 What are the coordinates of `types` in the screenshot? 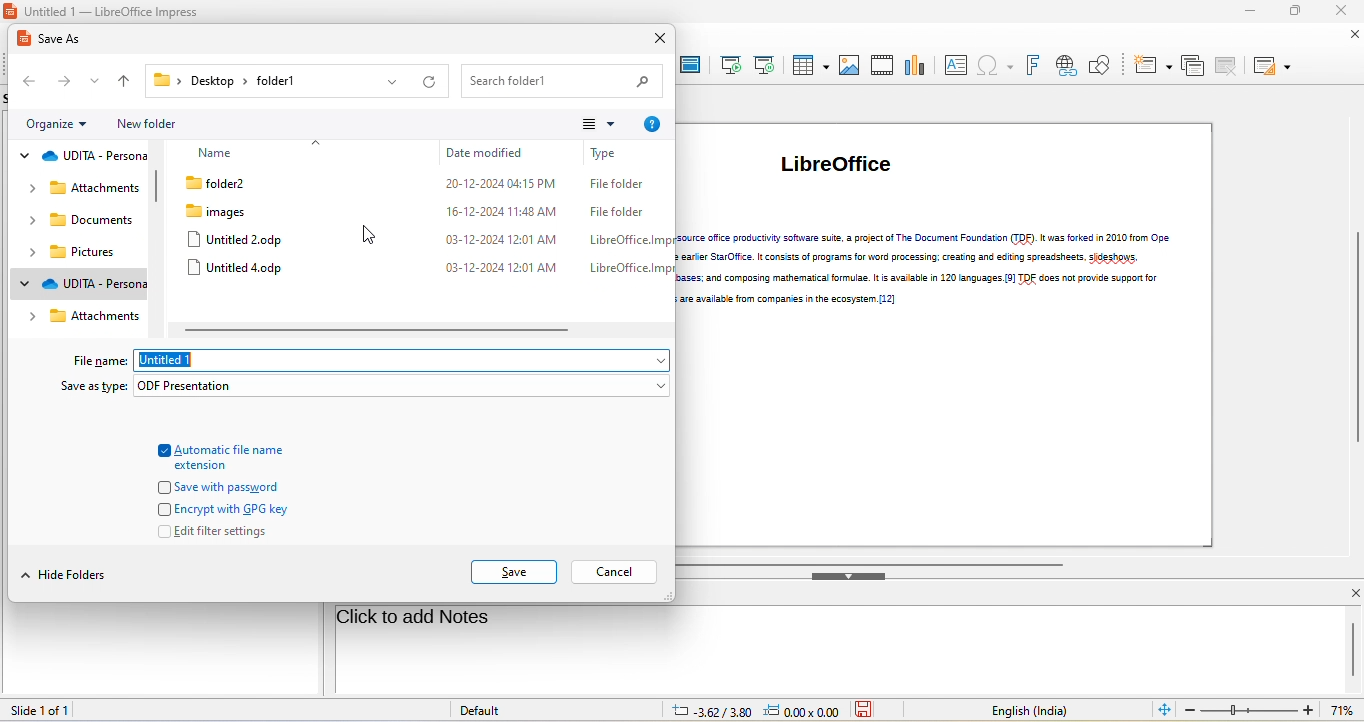 It's located at (620, 153).